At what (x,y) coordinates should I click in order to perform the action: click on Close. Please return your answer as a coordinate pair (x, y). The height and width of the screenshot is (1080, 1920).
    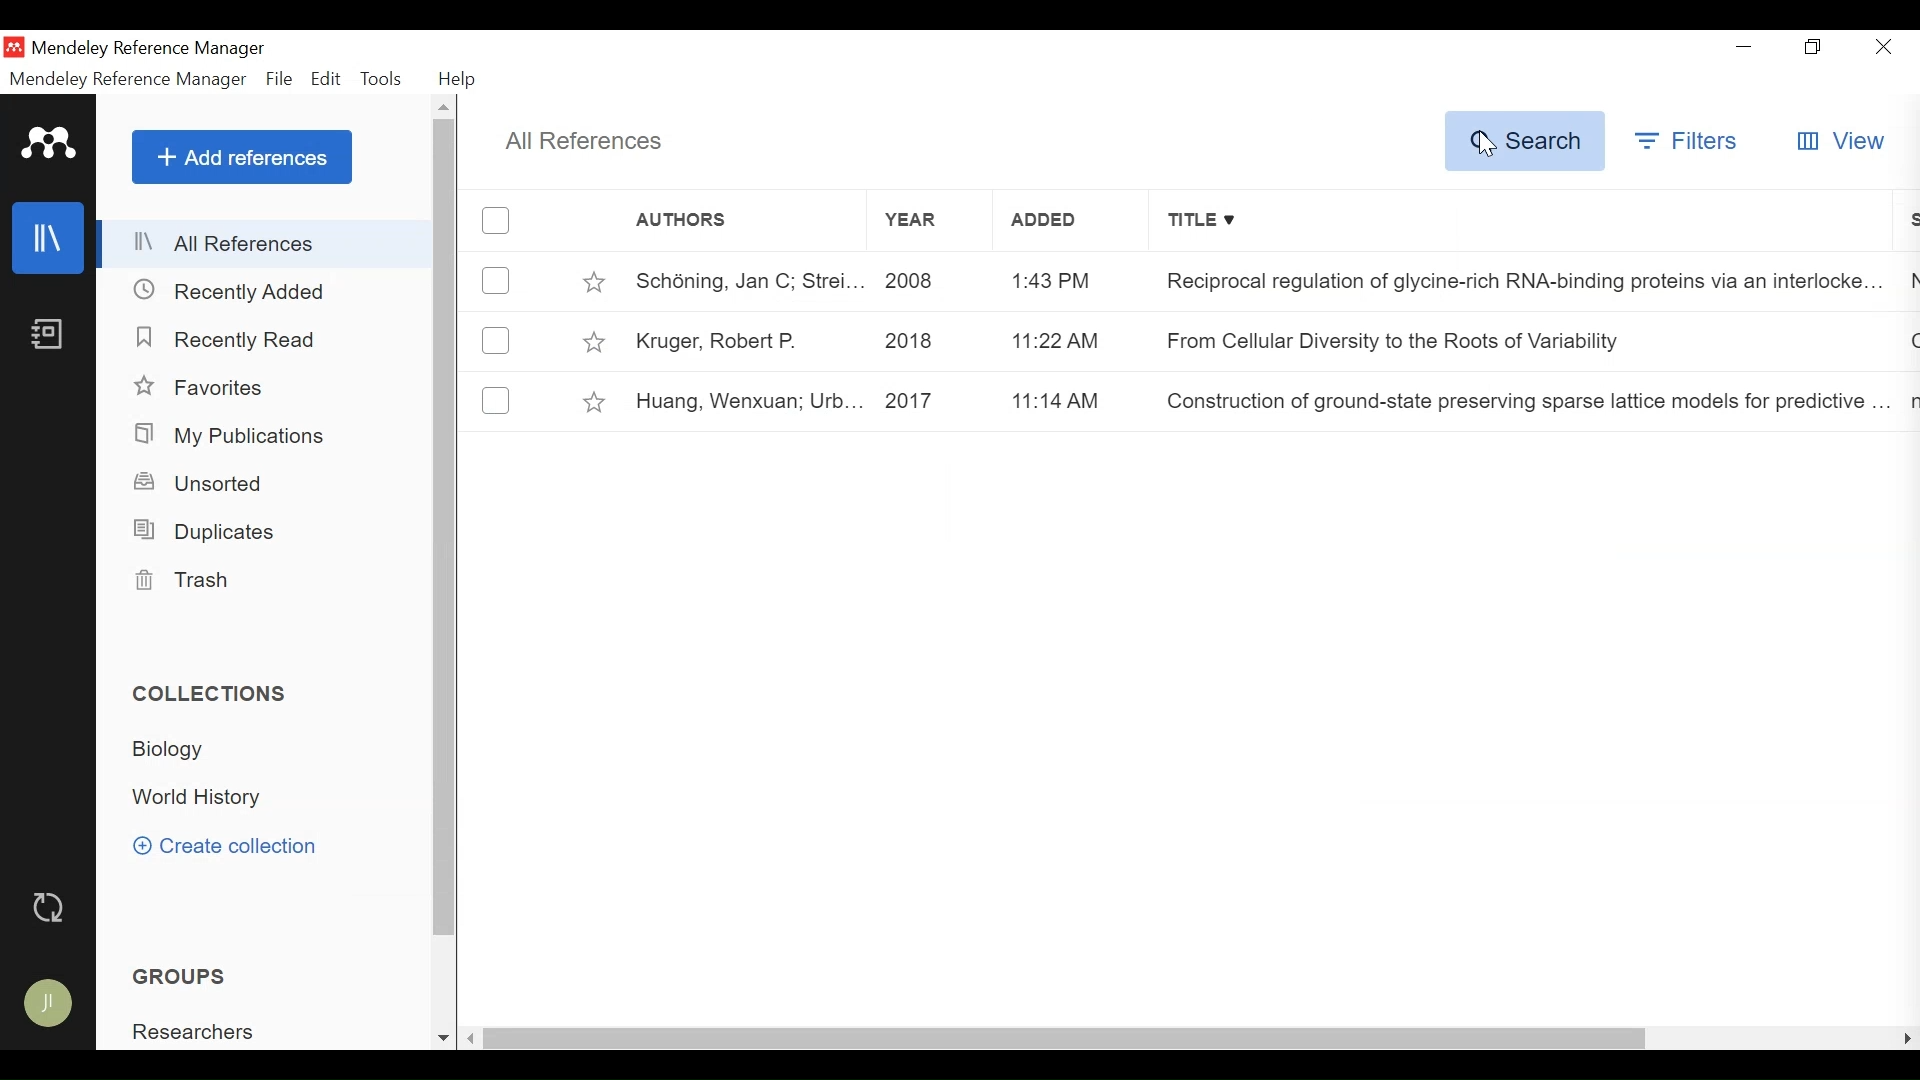
    Looking at the image, I should click on (1885, 46).